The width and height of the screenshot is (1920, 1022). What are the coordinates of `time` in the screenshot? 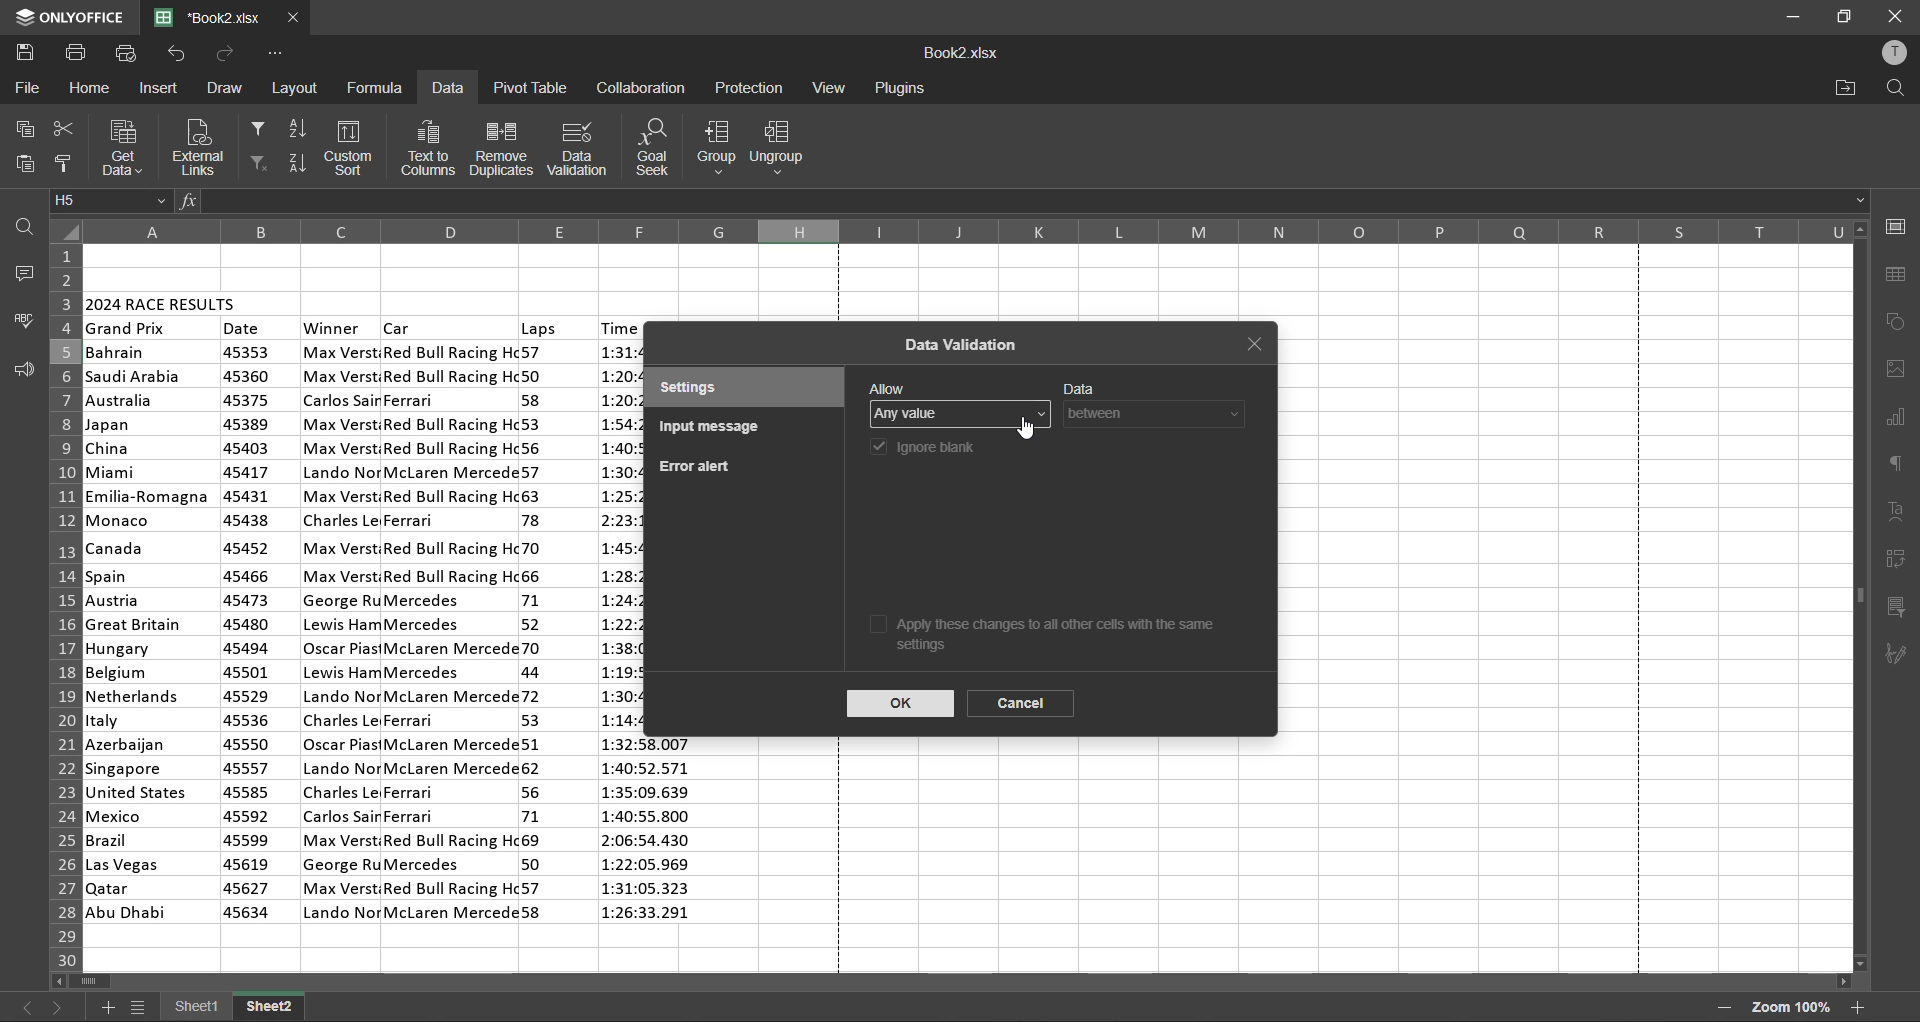 It's located at (618, 327).